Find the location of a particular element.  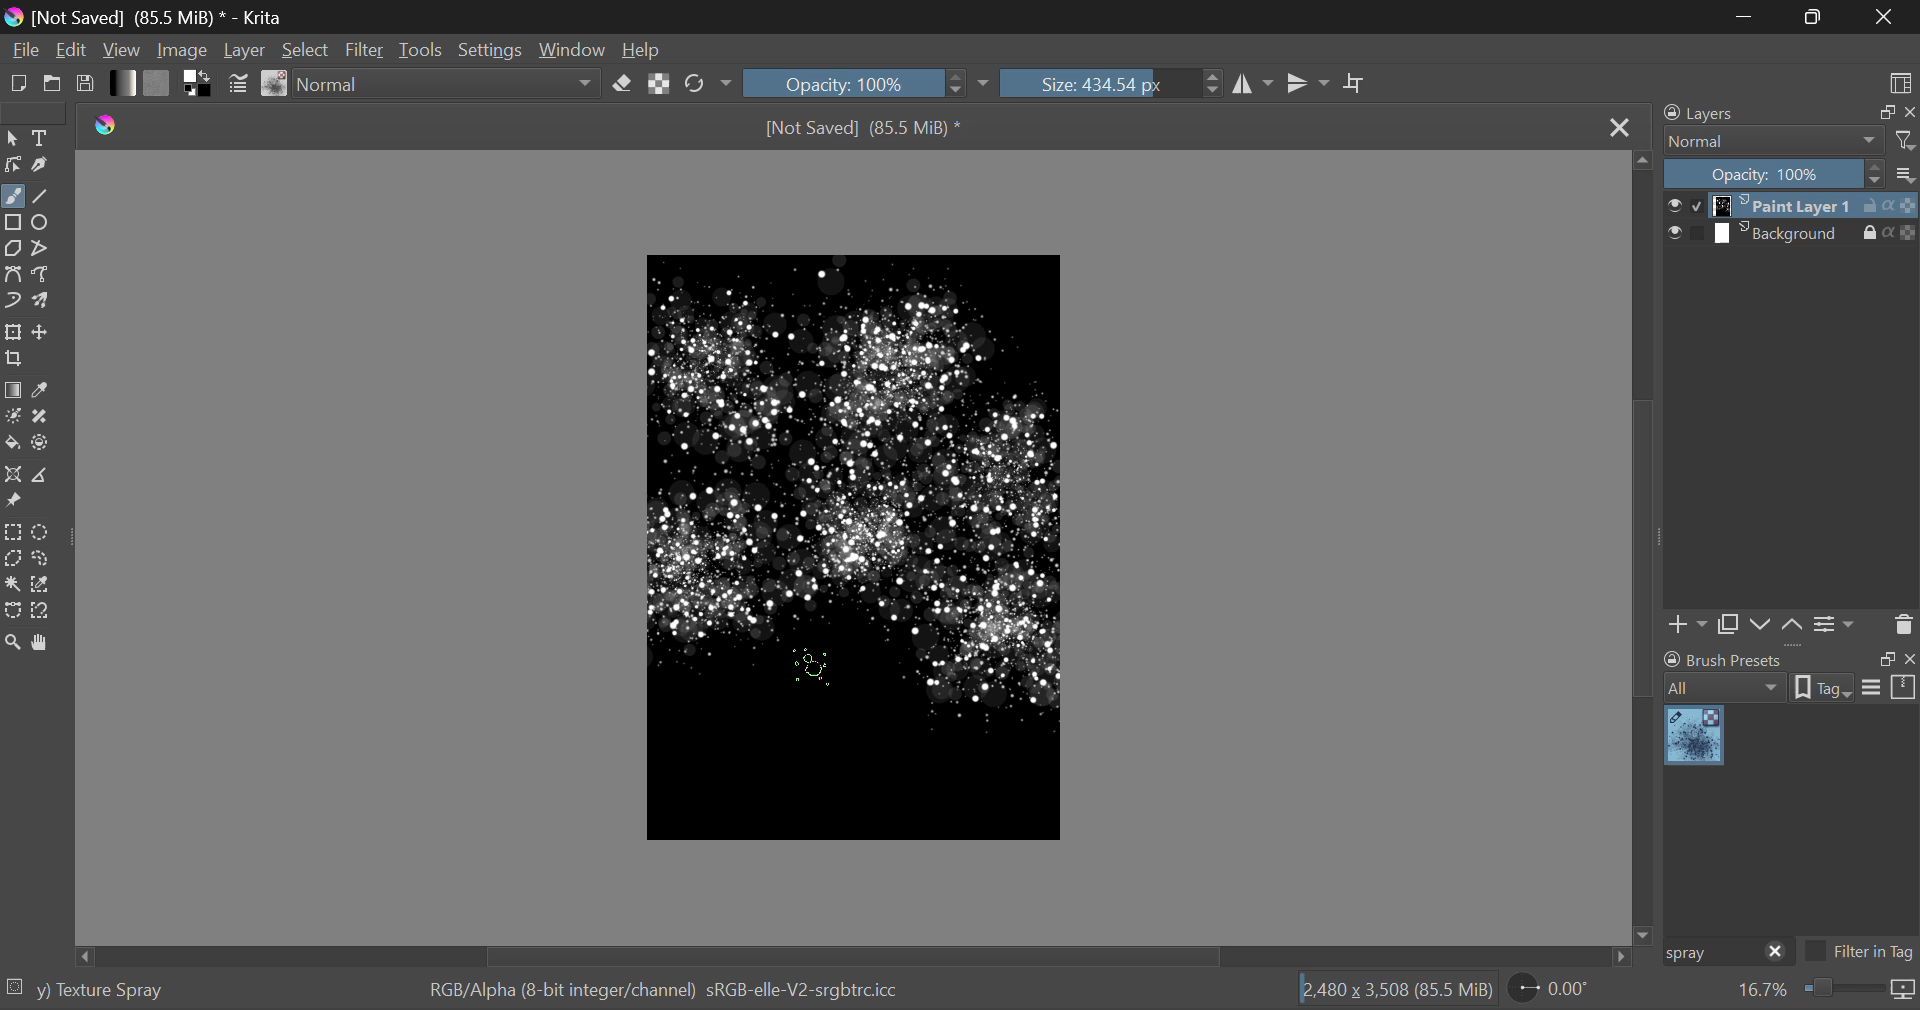

New is located at coordinates (18, 83).